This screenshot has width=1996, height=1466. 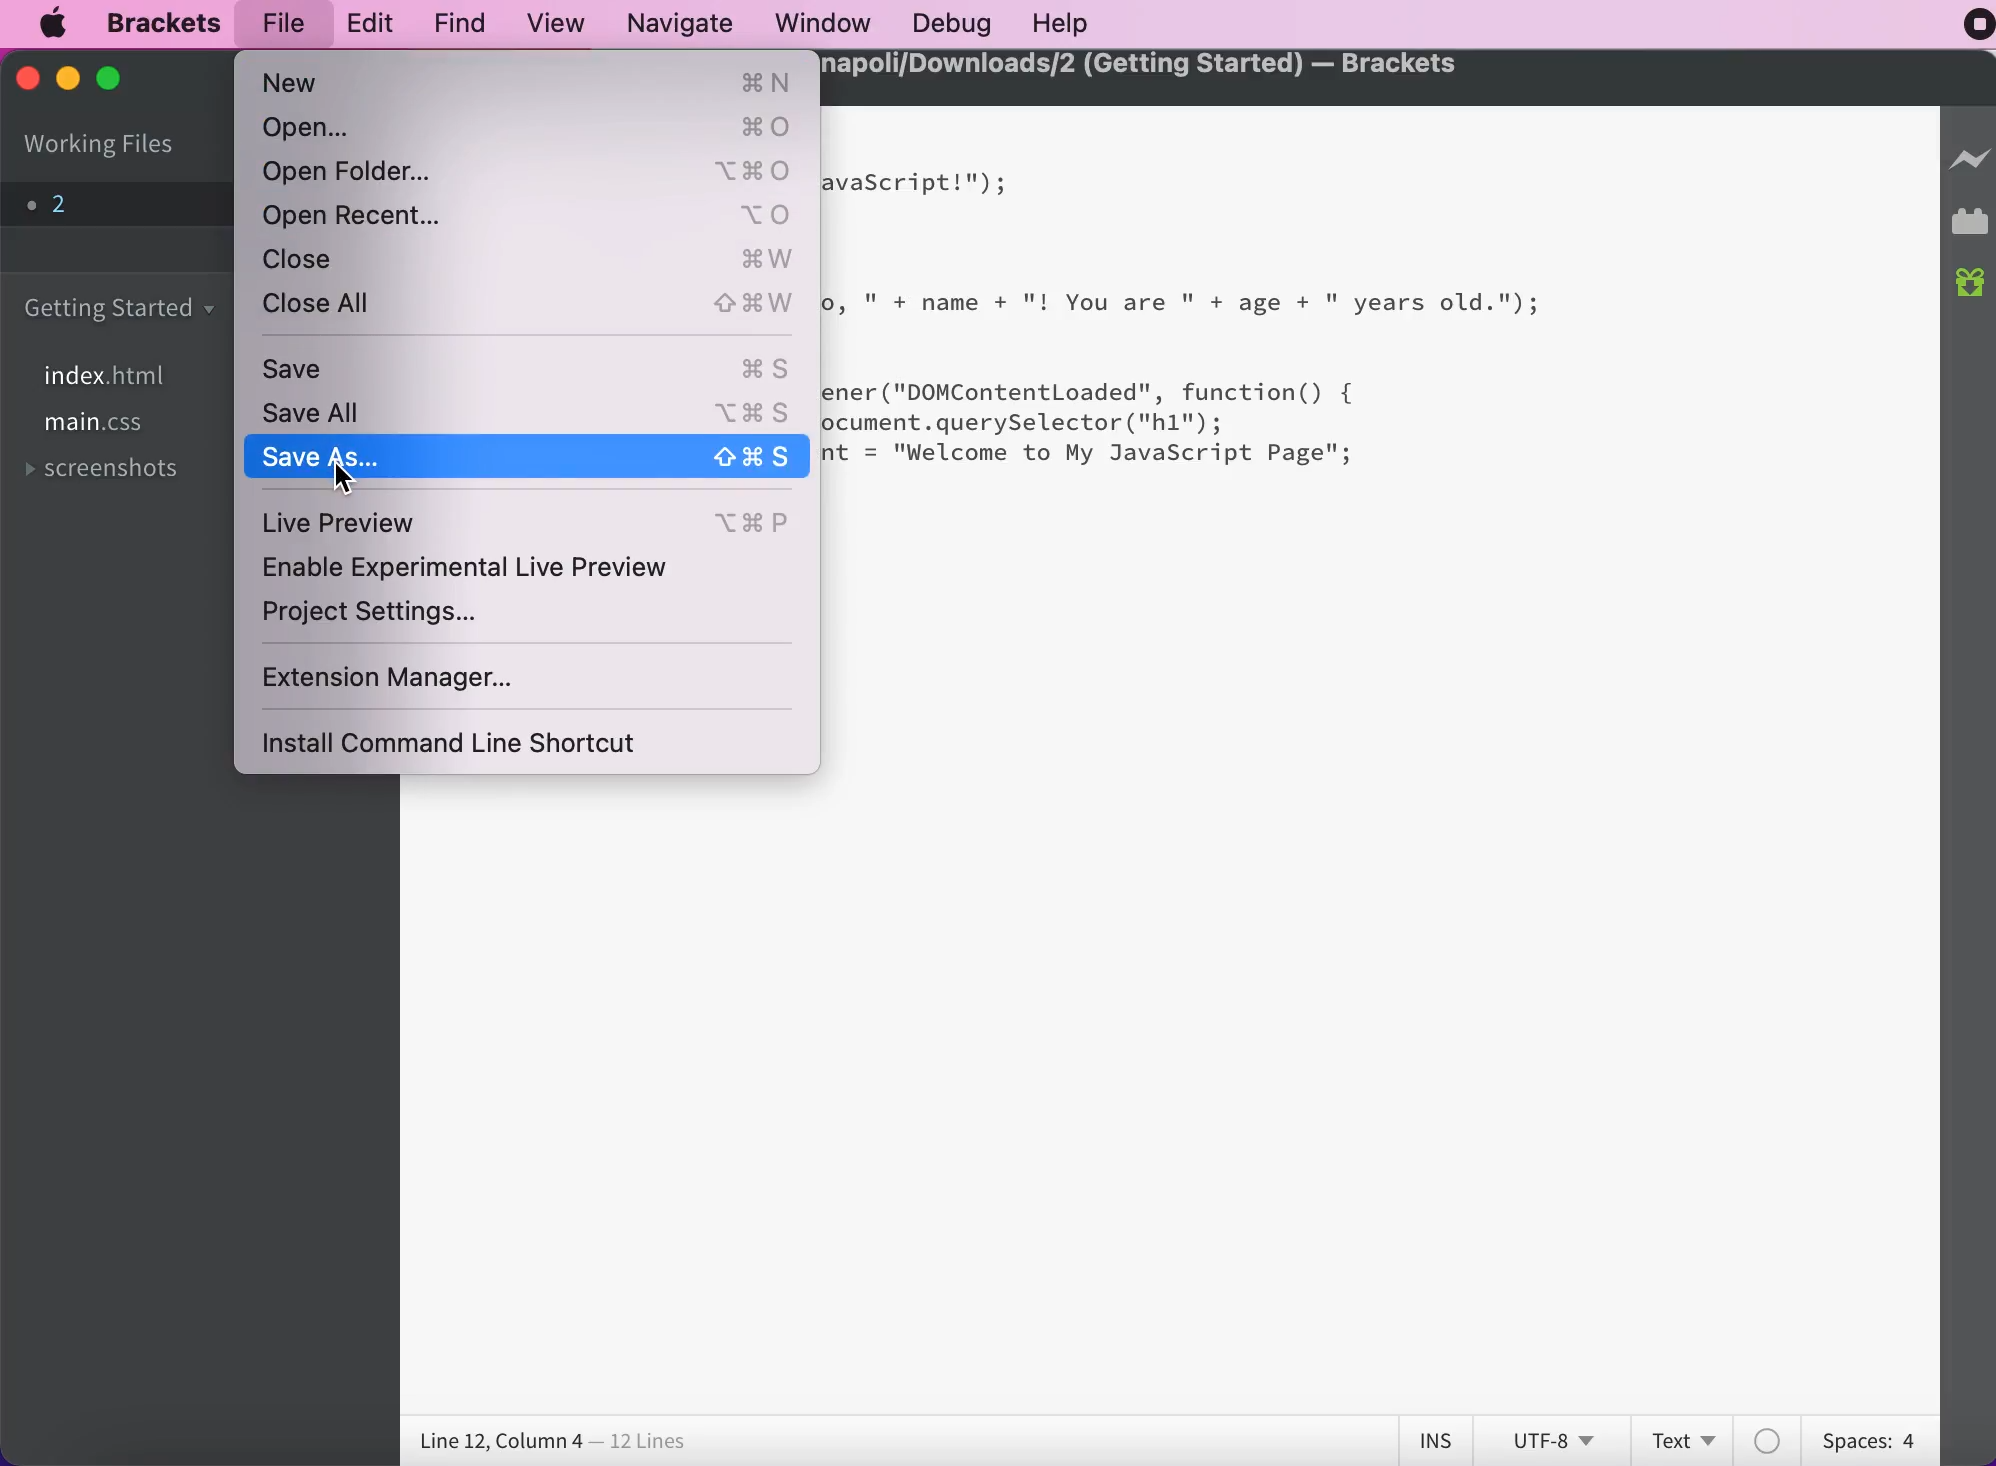 I want to click on new, so click(x=529, y=84).